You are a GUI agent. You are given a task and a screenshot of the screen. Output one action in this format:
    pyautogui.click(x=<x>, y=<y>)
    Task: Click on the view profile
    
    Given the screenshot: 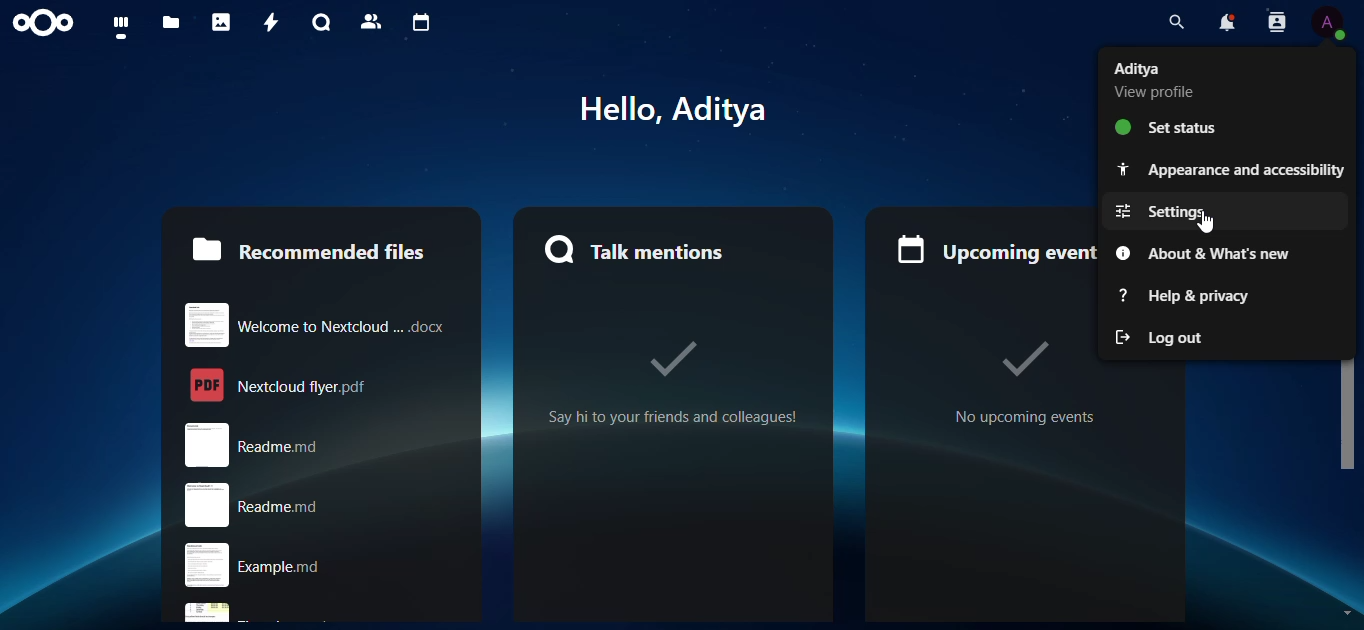 What is the action you would take?
    pyautogui.click(x=1162, y=81)
    